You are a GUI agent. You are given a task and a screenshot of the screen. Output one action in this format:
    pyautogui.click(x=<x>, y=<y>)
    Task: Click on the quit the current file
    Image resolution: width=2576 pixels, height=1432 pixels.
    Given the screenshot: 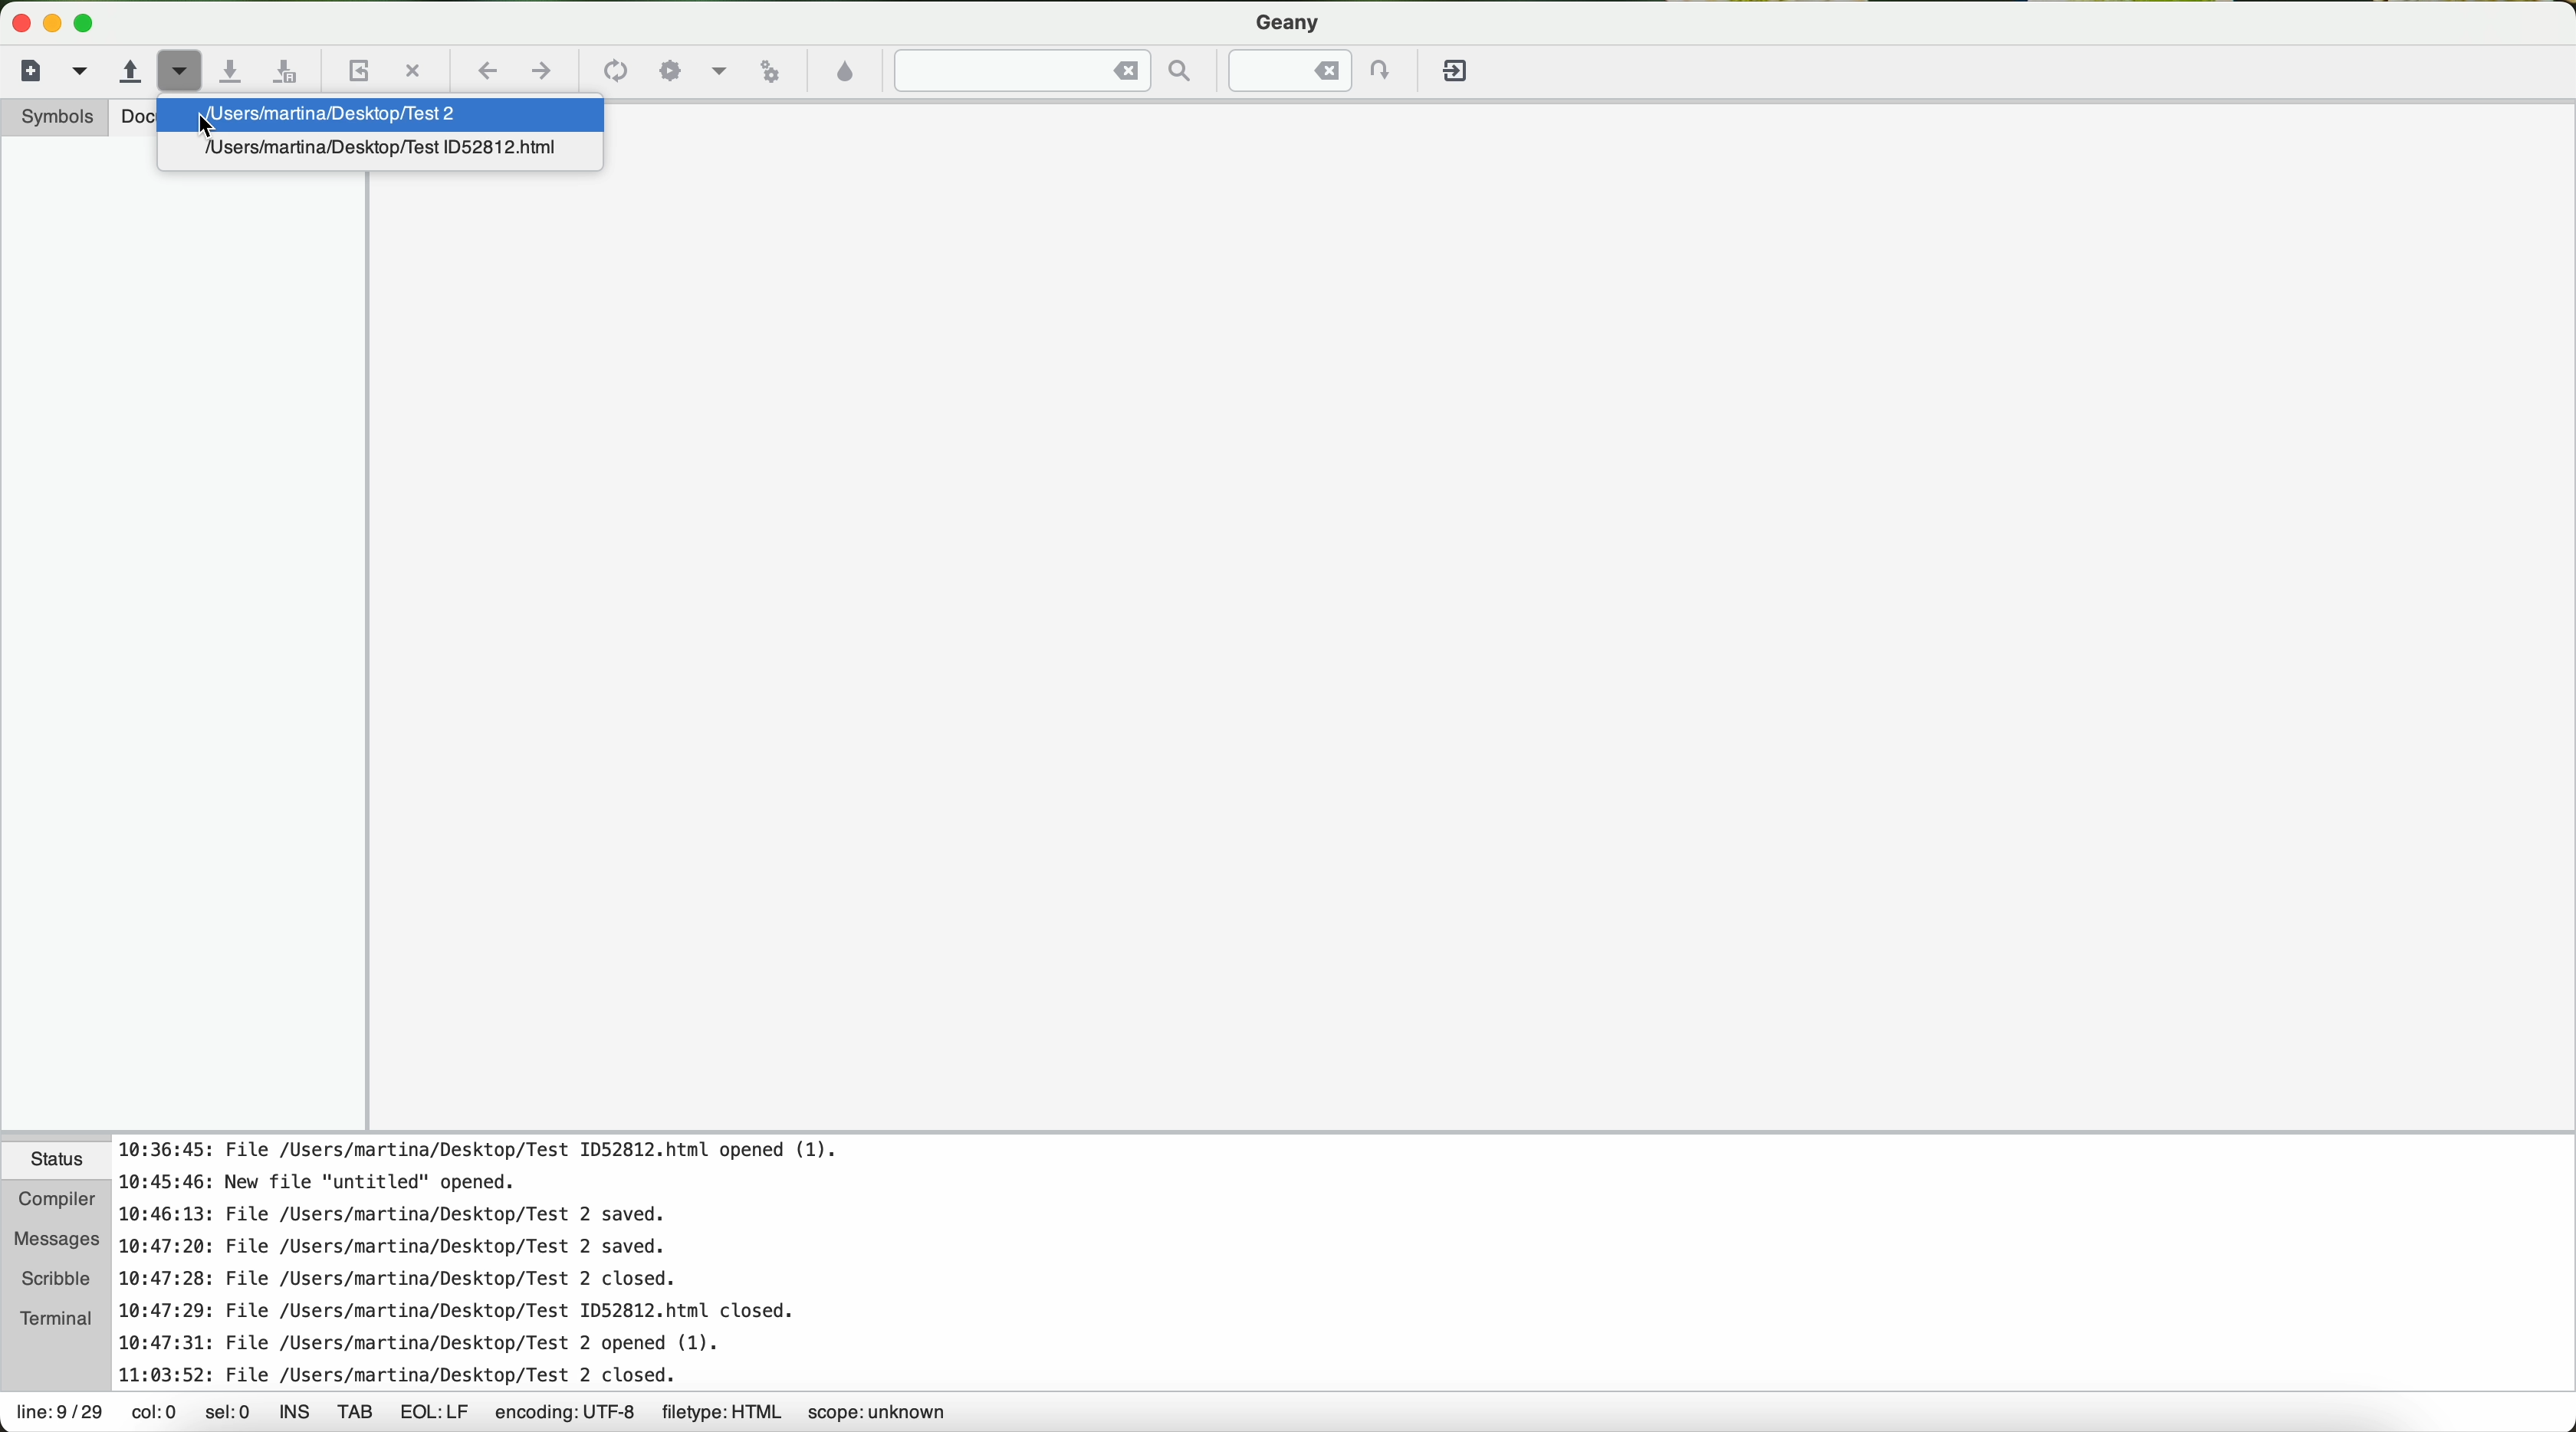 What is the action you would take?
    pyautogui.click(x=415, y=70)
    